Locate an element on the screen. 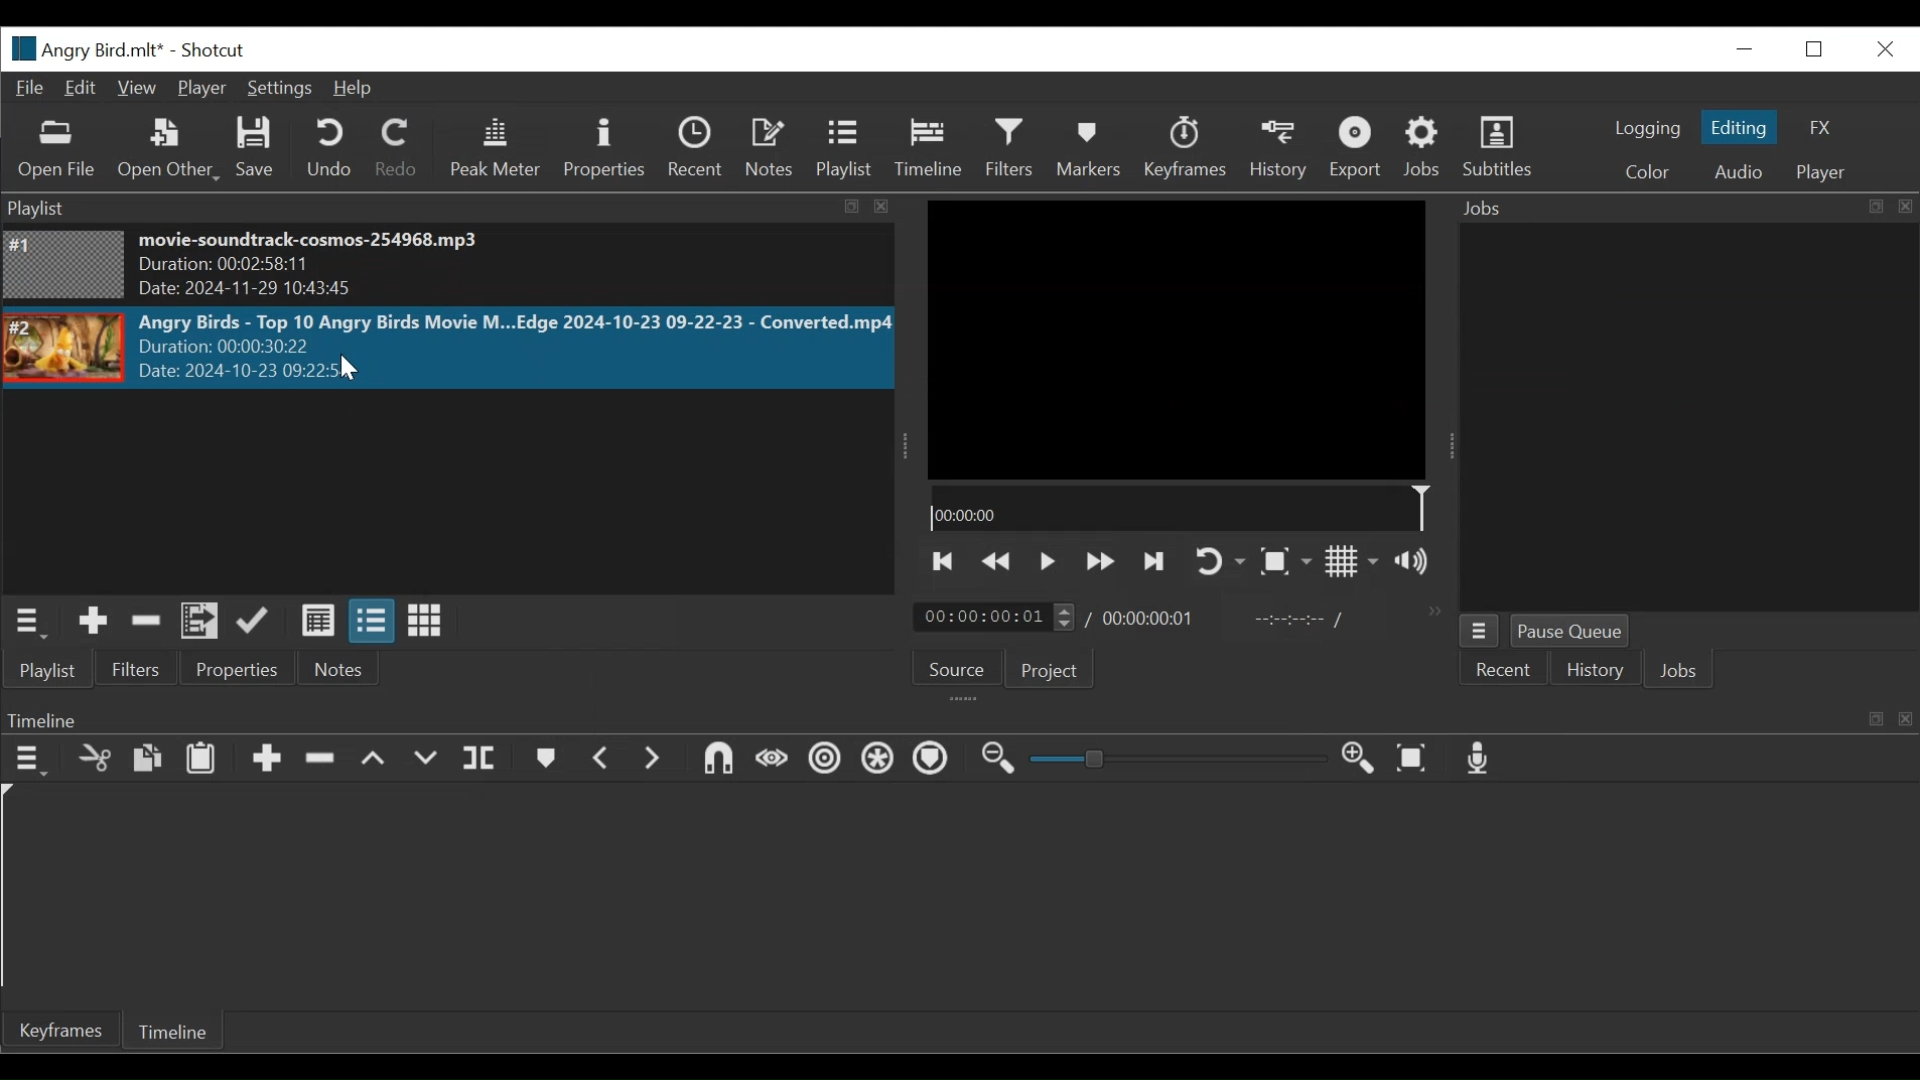 Image resolution: width=1920 pixels, height=1080 pixels. Filters is located at coordinates (145, 668).